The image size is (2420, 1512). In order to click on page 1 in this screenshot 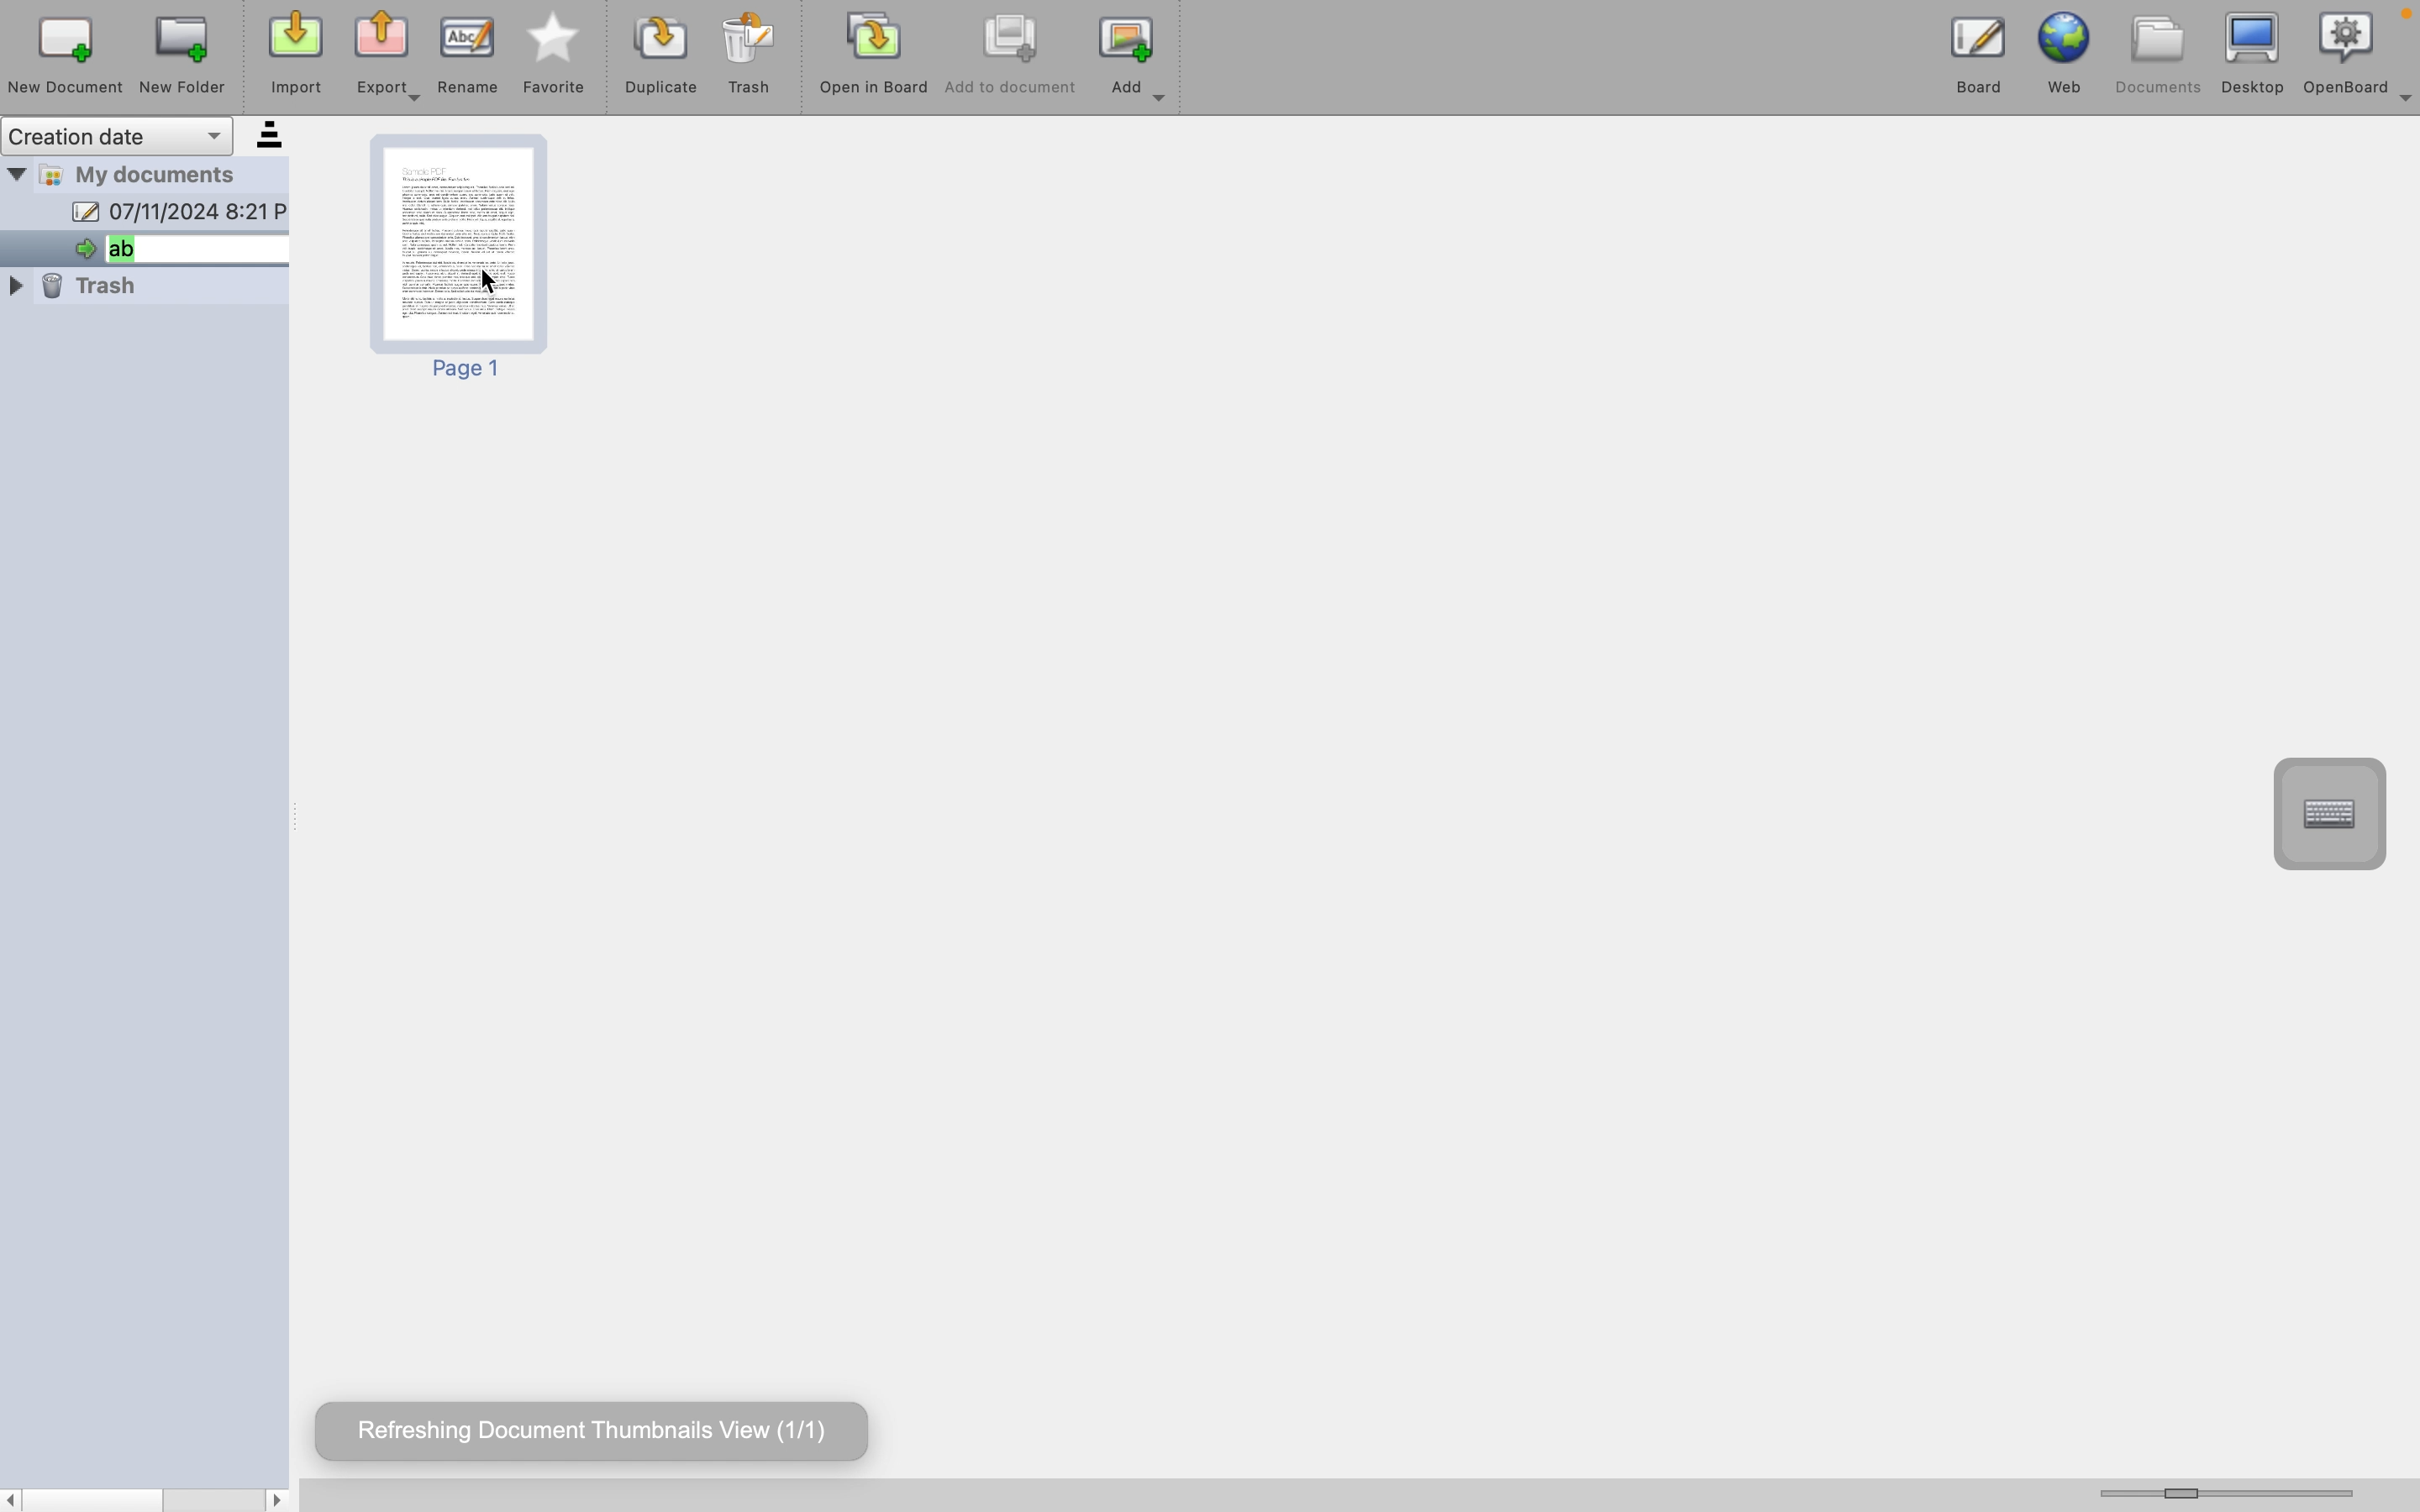, I will do `click(462, 259)`.